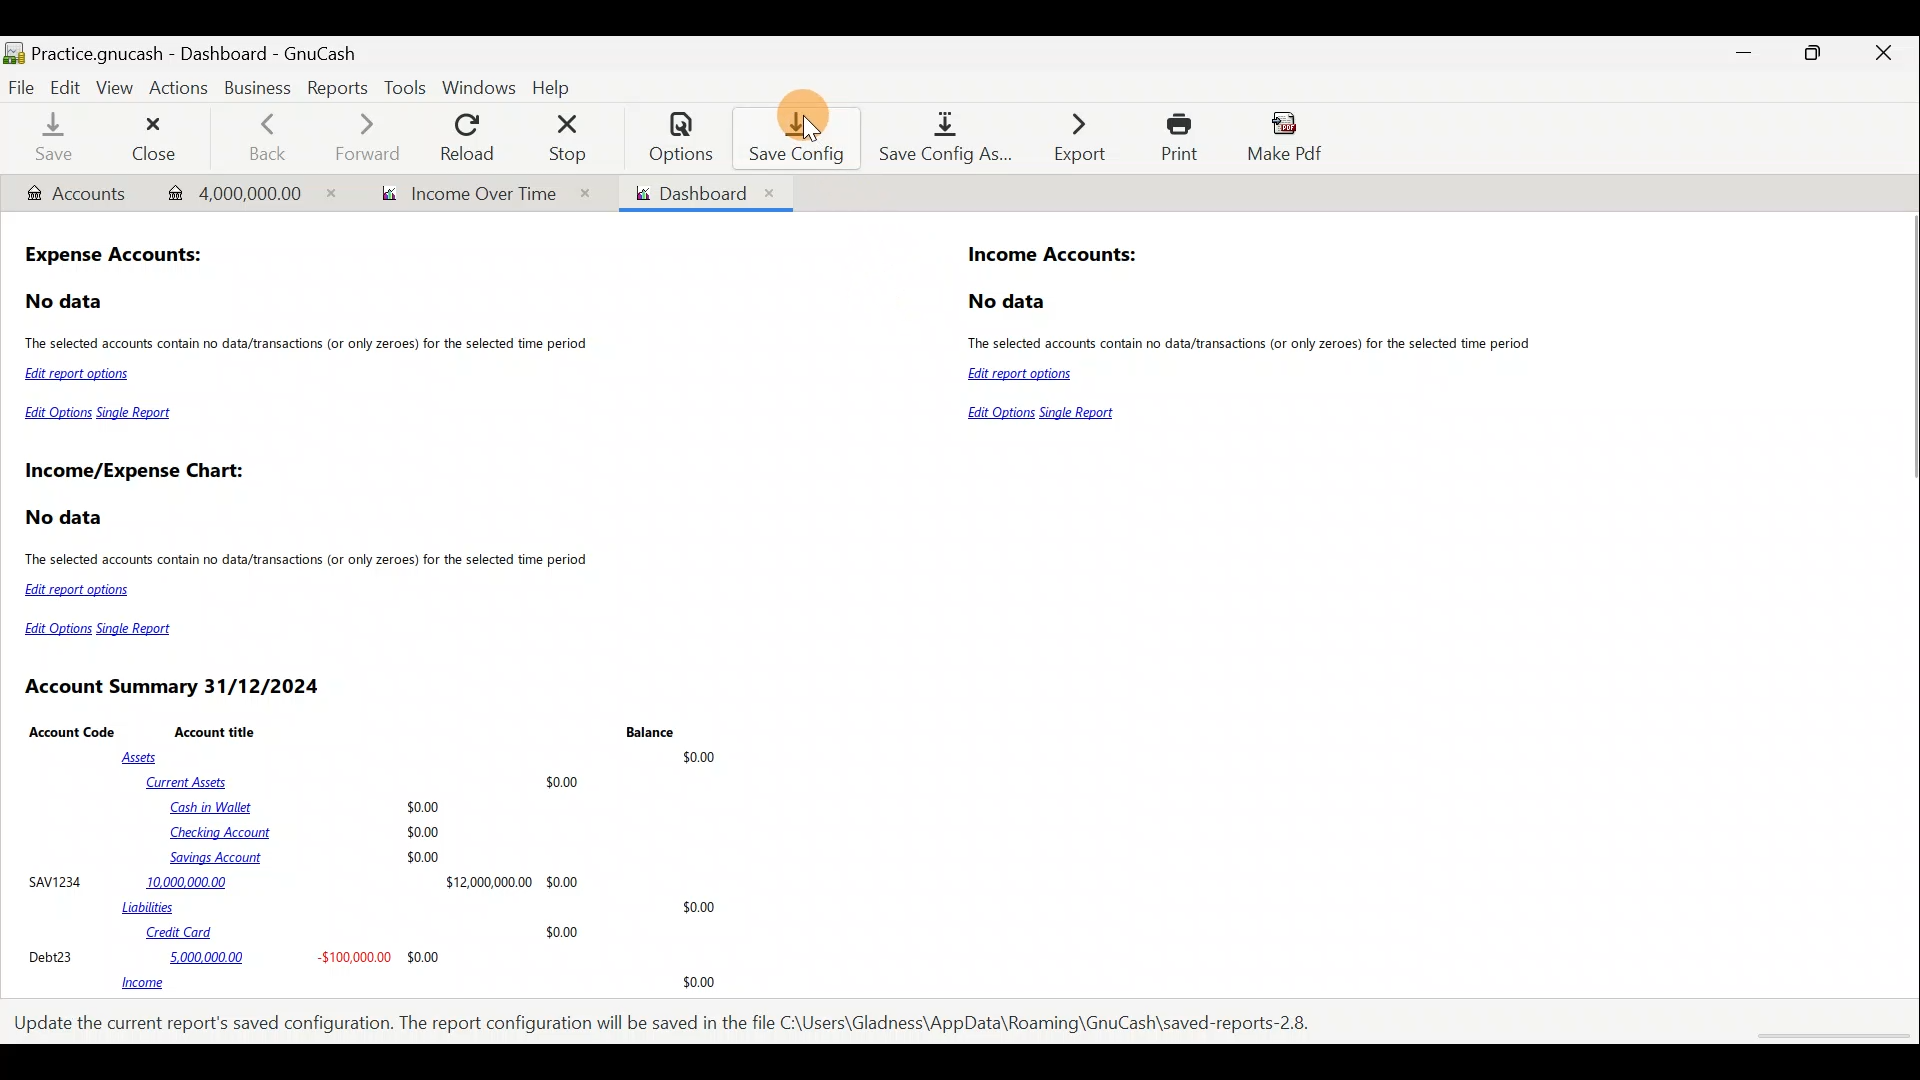  What do you see at coordinates (82, 376) in the screenshot?
I see `Edit report options` at bounding box center [82, 376].